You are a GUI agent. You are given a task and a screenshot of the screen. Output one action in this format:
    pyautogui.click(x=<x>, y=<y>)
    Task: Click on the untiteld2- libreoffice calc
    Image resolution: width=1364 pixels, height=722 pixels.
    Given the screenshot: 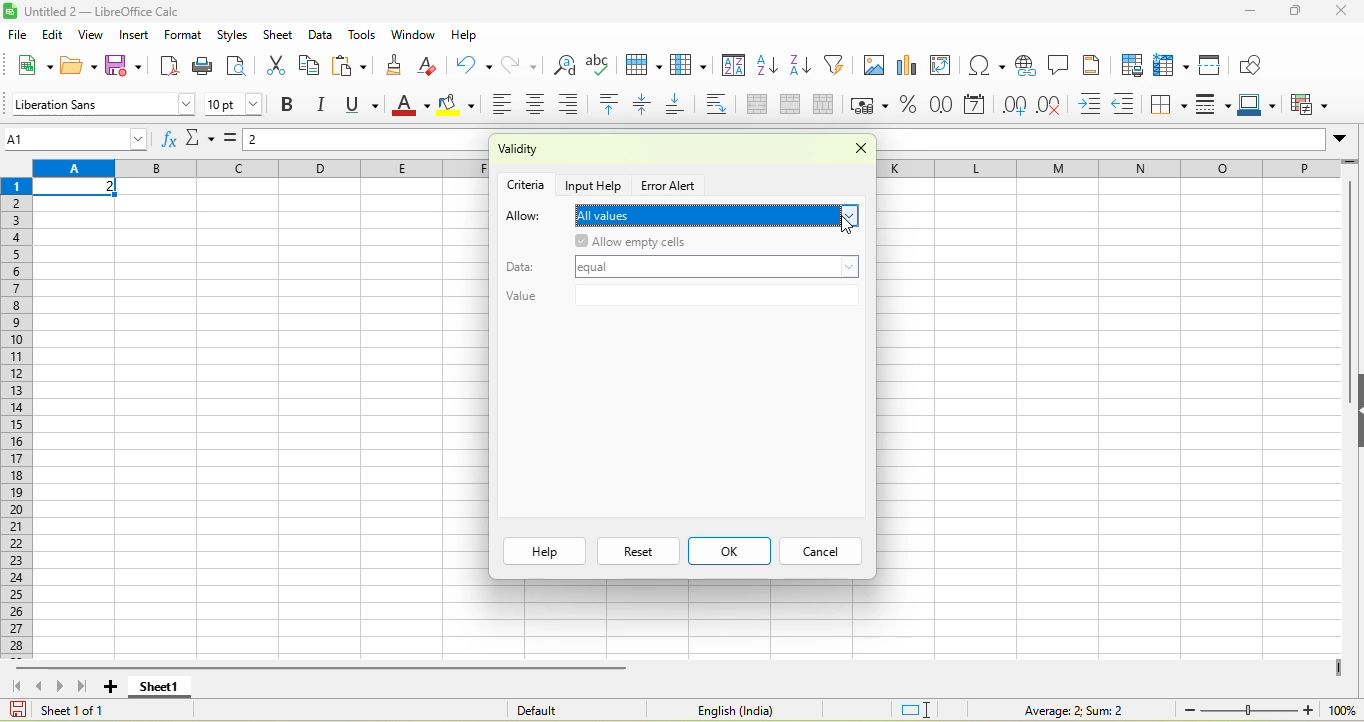 What is the action you would take?
    pyautogui.click(x=115, y=11)
    